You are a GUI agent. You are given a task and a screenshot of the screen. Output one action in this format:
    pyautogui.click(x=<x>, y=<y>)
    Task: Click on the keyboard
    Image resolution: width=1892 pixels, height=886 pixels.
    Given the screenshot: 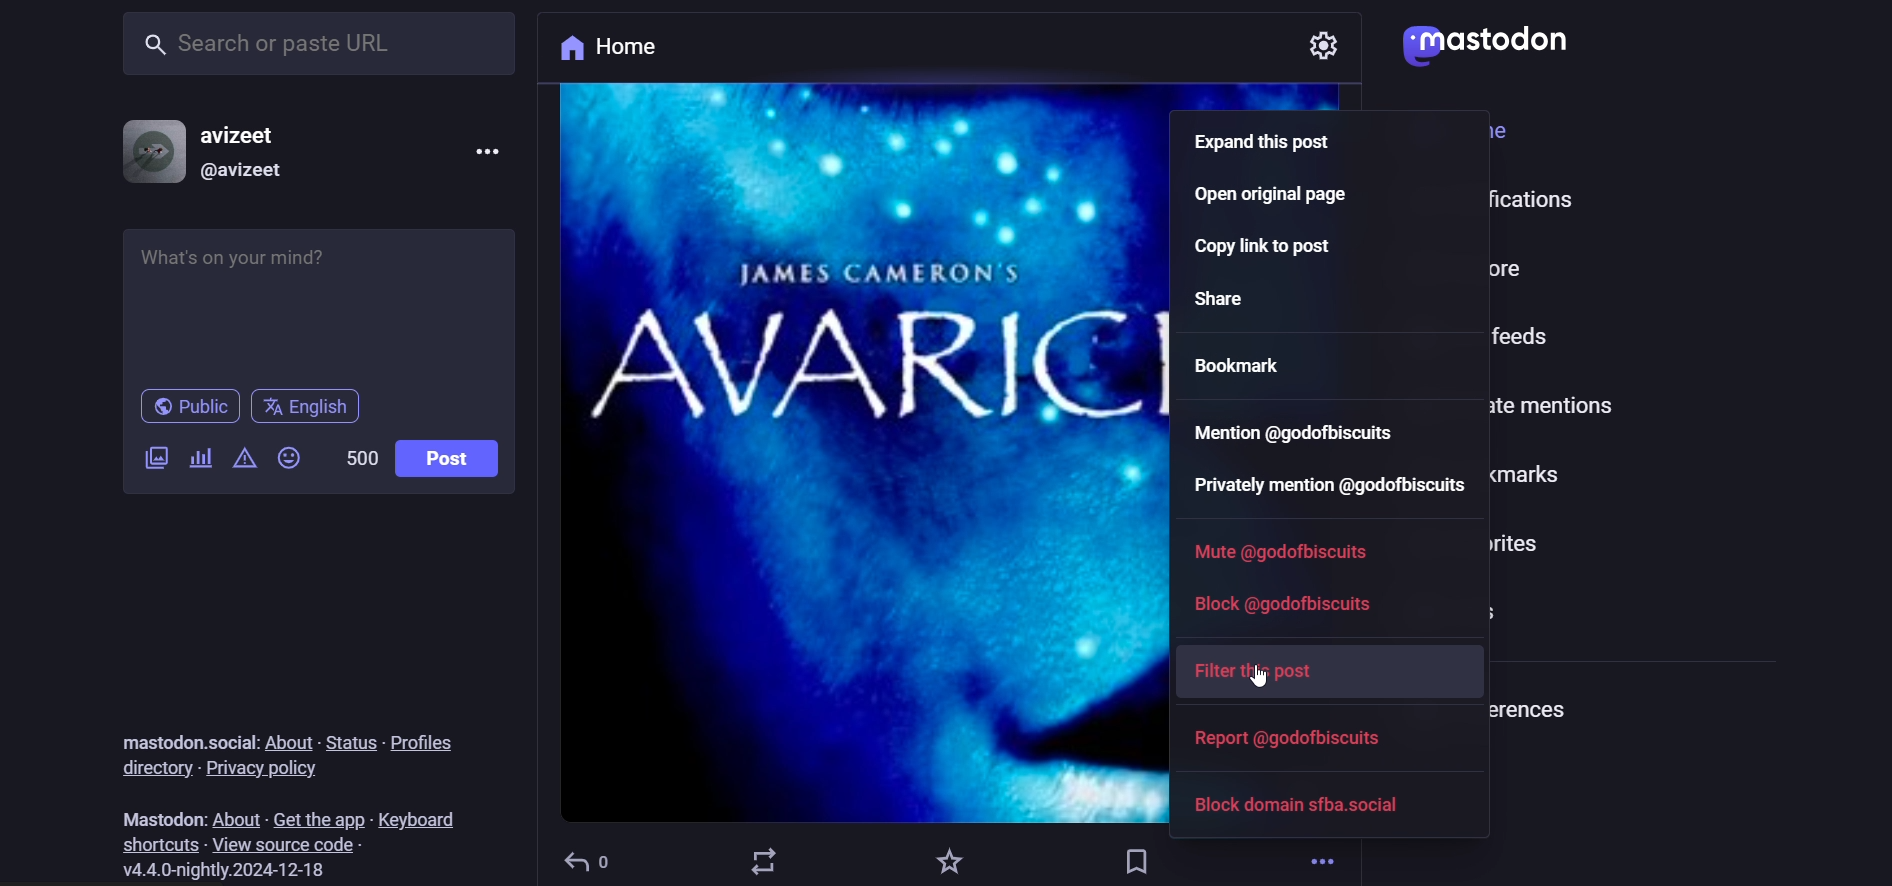 What is the action you would take?
    pyautogui.click(x=417, y=818)
    